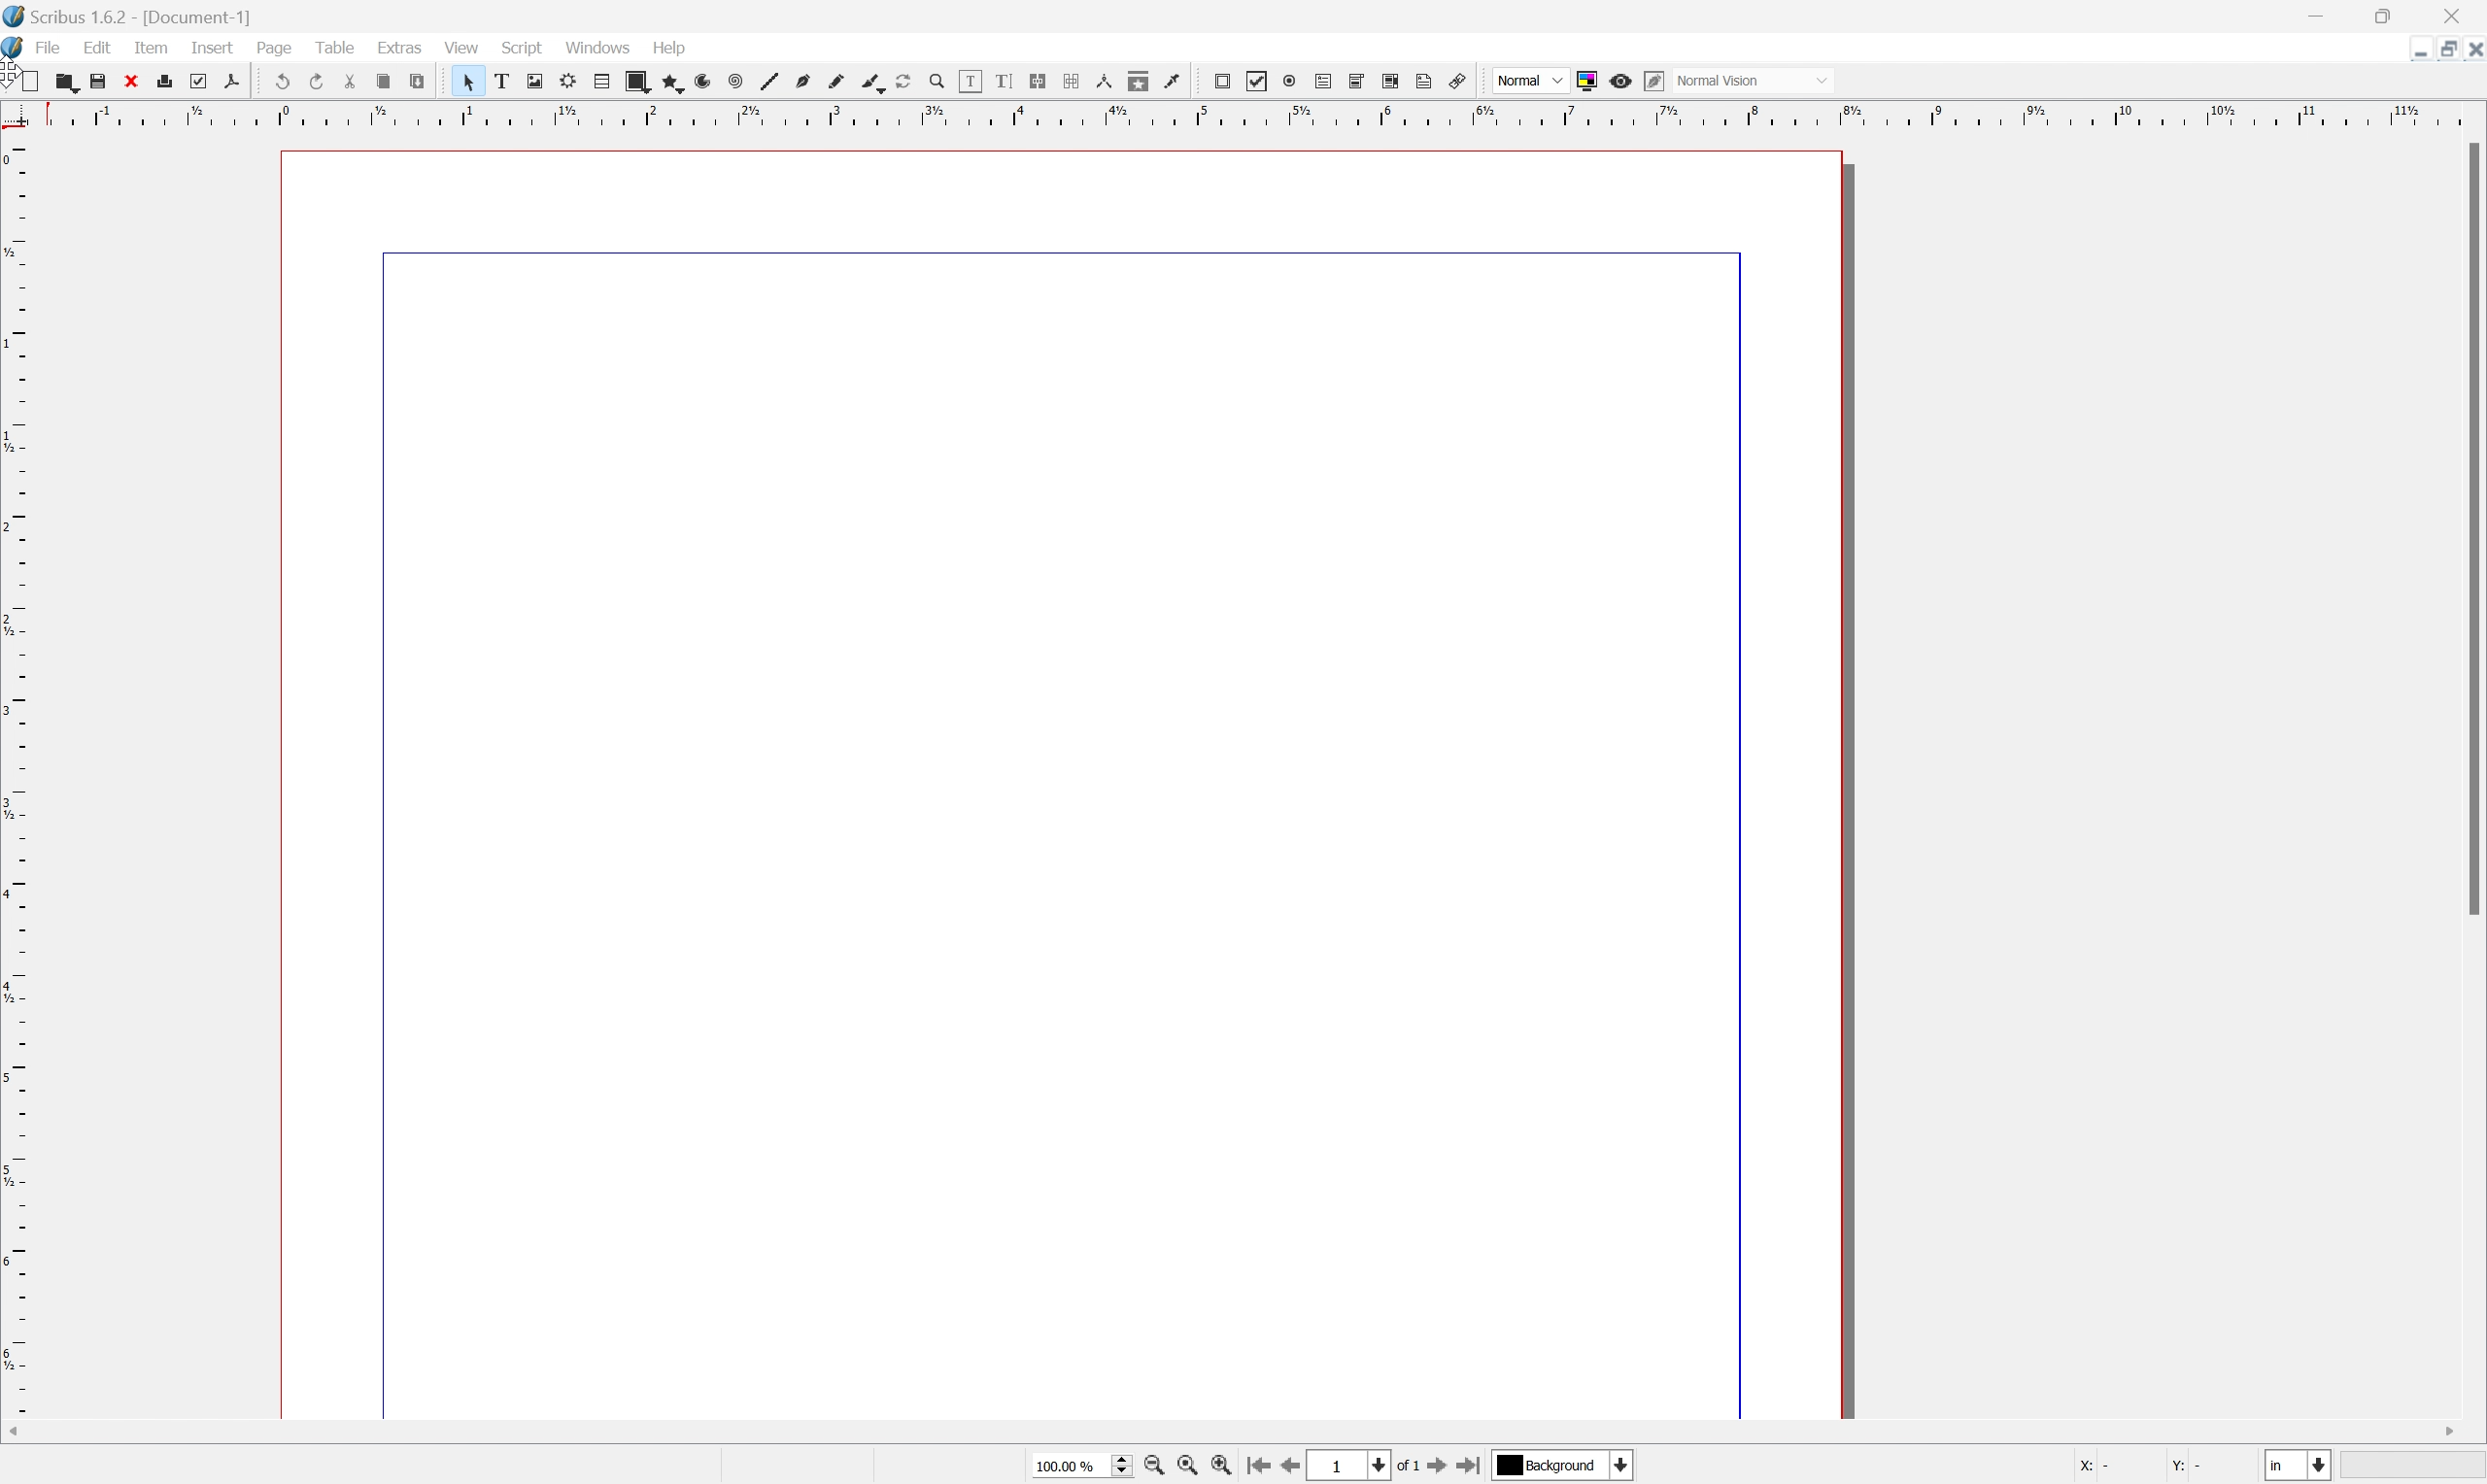 The image size is (2487, 1484). I want to click on restore down, so click(2442, 51).